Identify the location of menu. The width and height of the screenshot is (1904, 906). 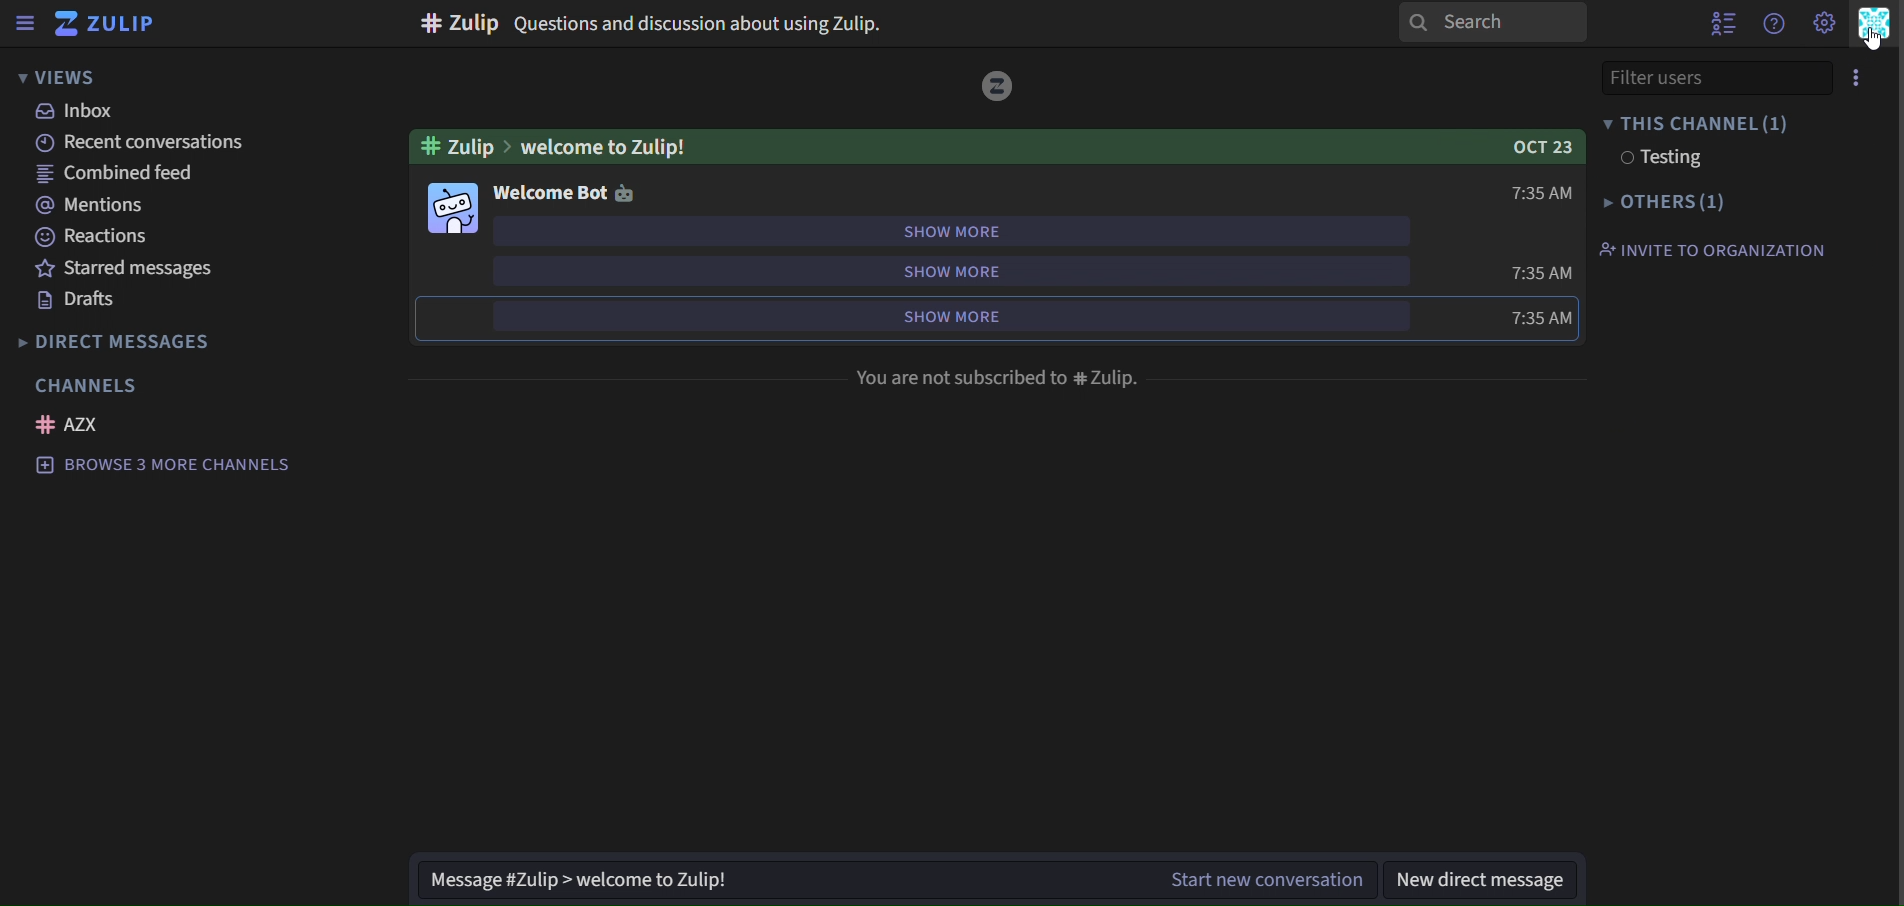
(1853, 79).